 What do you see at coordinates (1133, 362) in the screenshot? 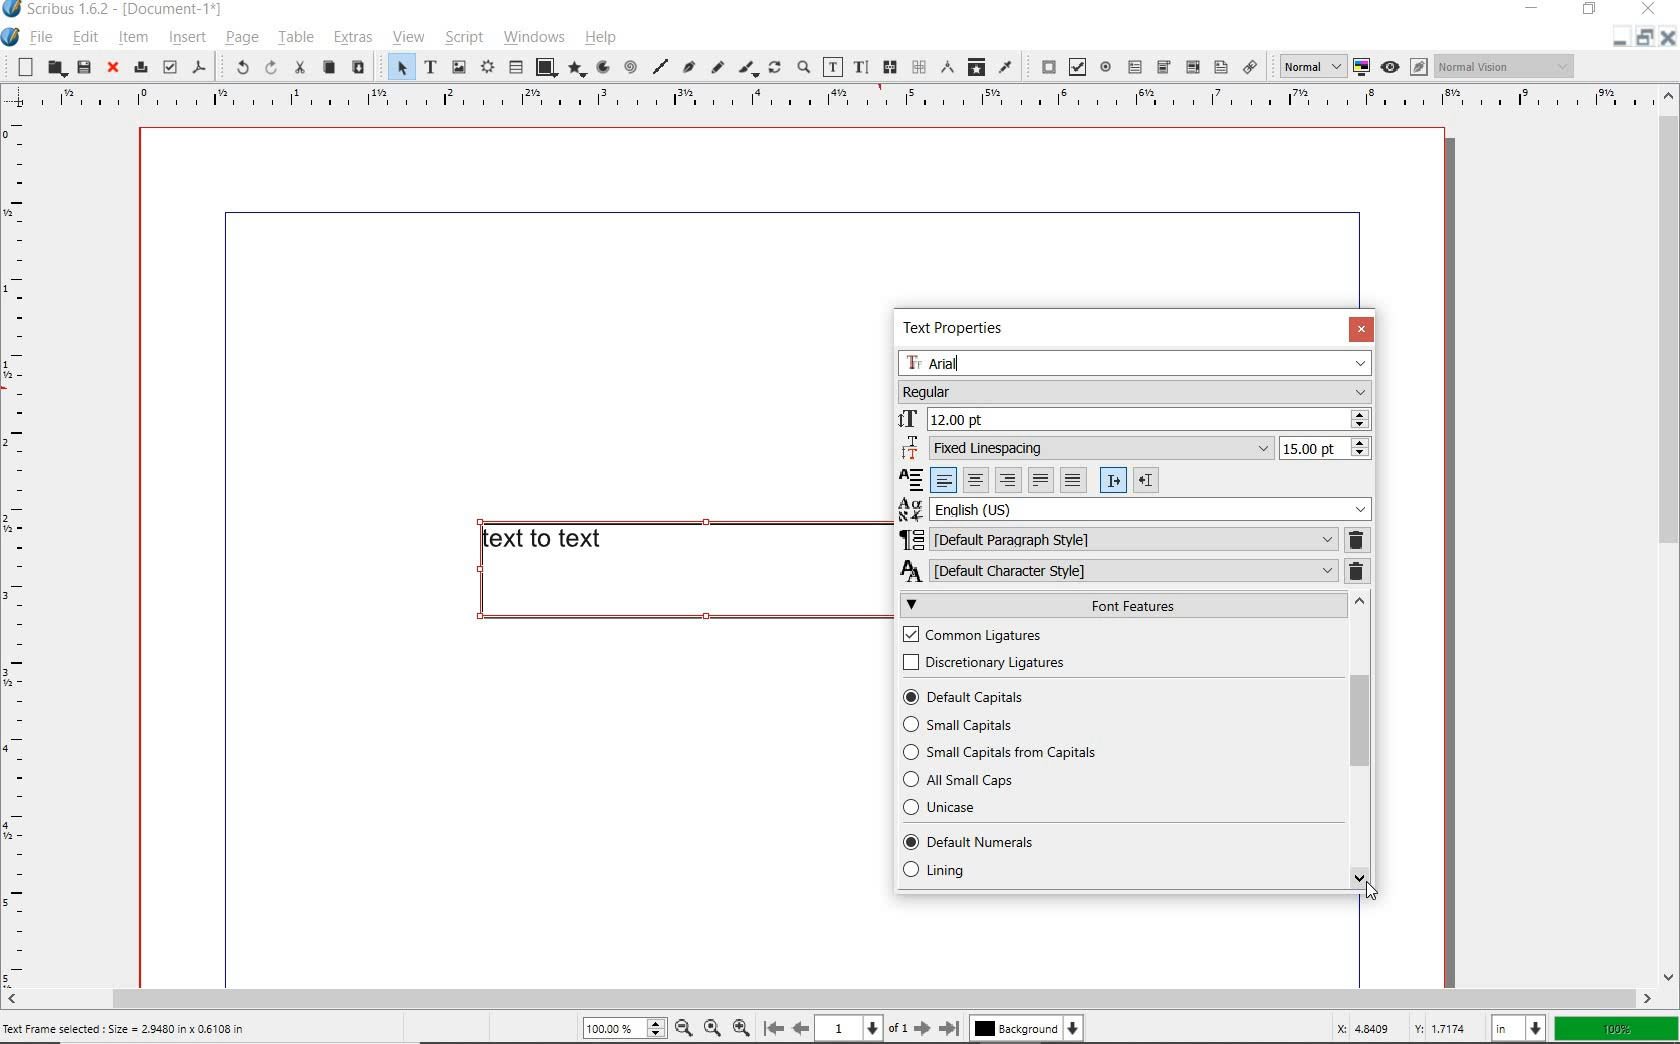
I see `Arial` at bounding box center [1133, 362].